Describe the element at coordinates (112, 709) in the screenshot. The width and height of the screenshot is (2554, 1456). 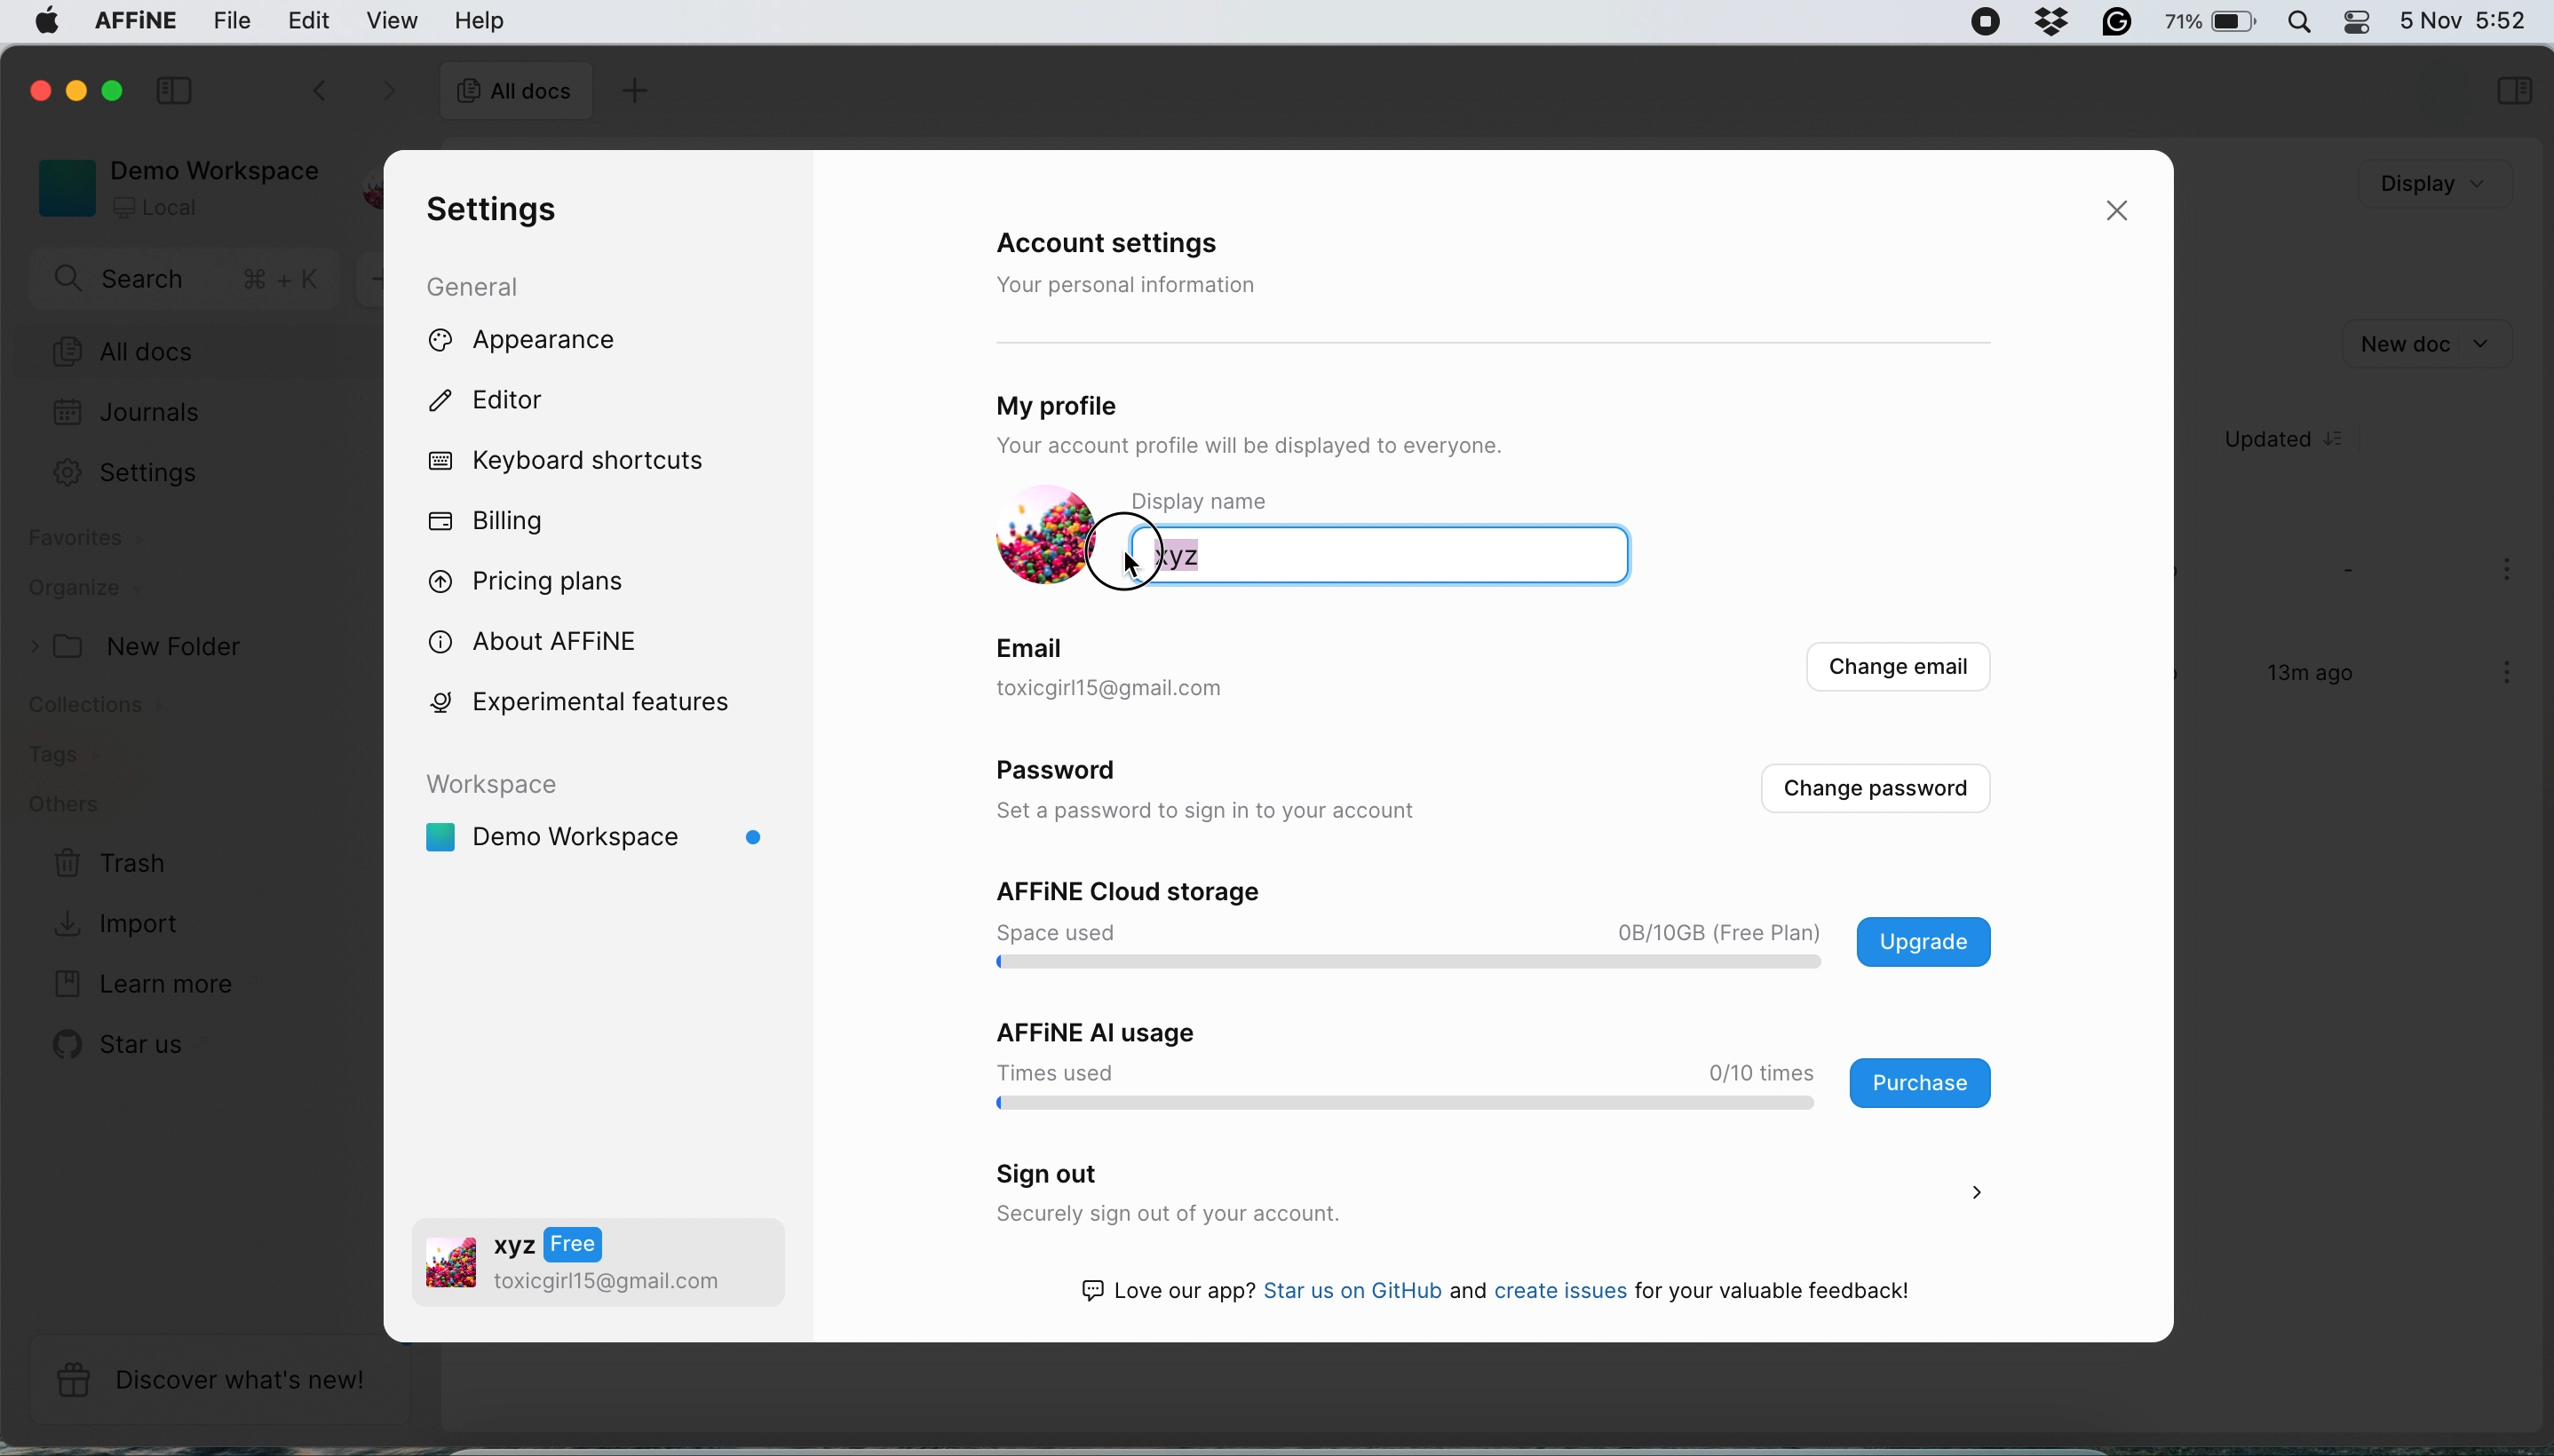
I see `collections` at that location.